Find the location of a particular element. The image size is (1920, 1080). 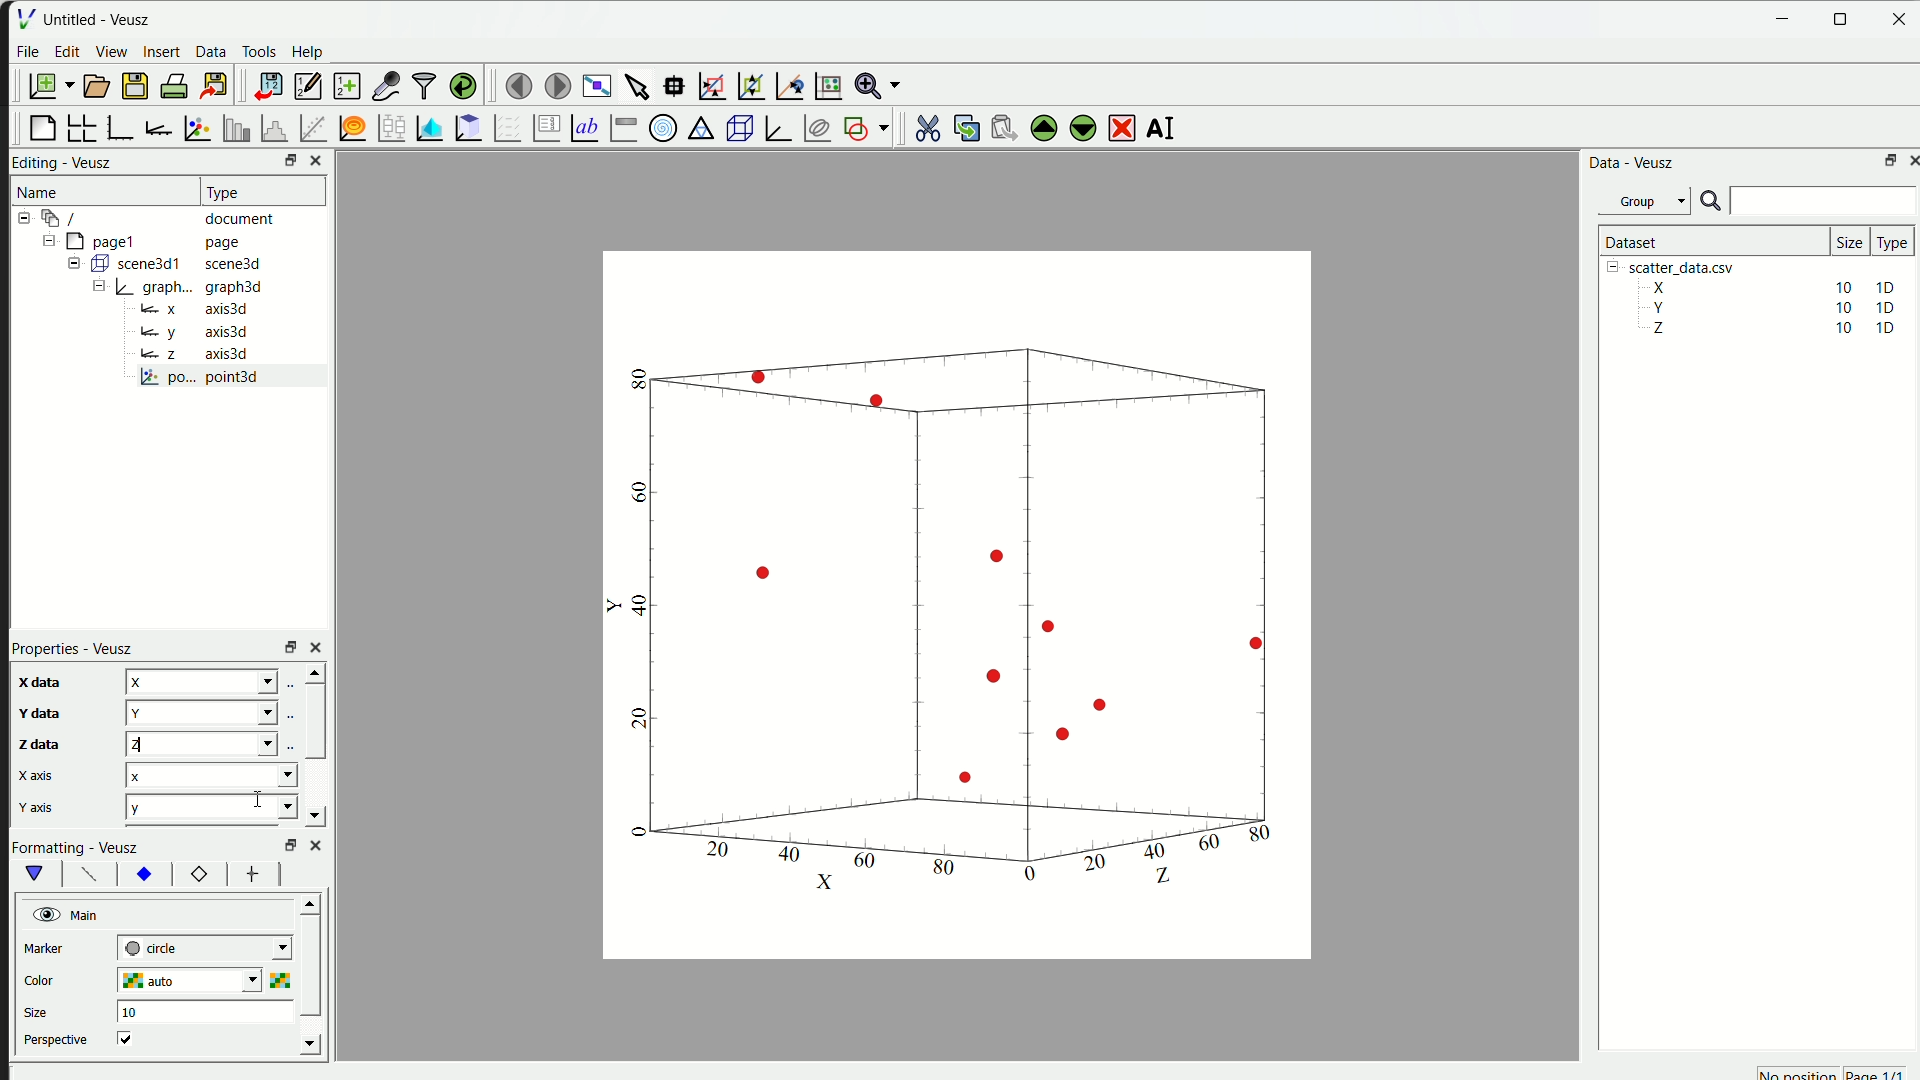

move to previous page is located at coordinates (516, 83).